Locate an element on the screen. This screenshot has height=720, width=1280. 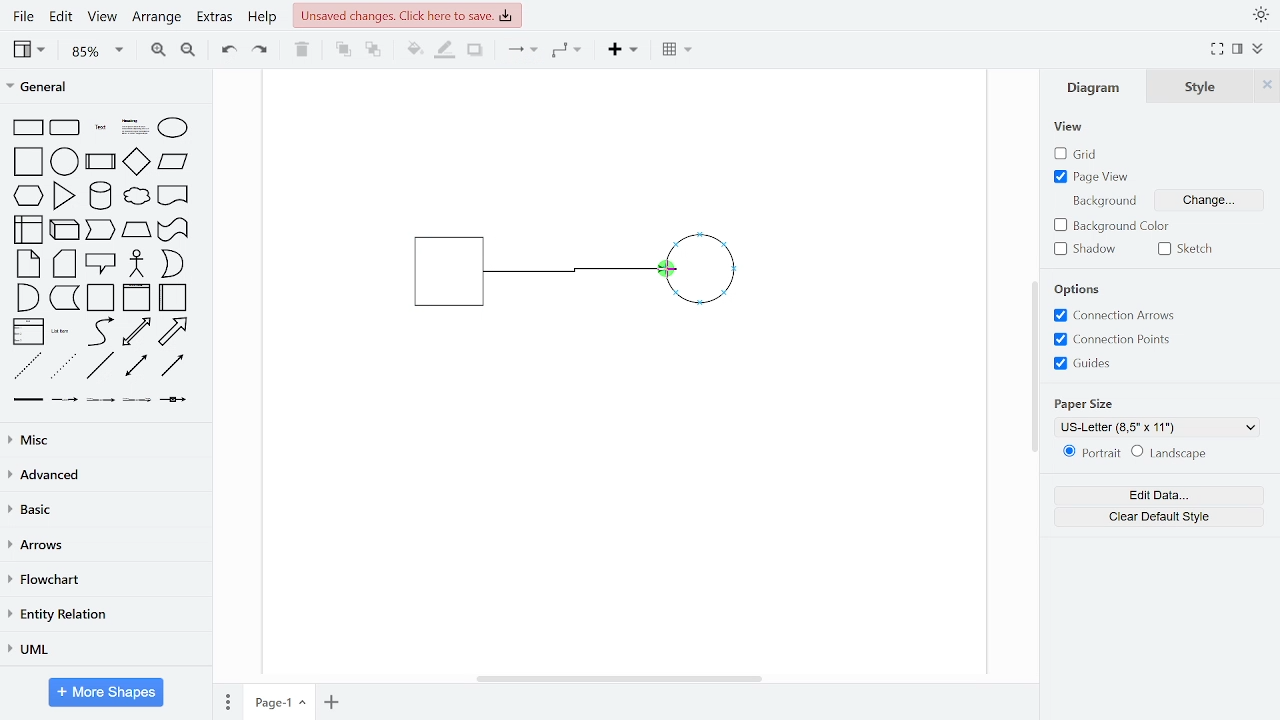
to front is located at coordinates (343, 50).